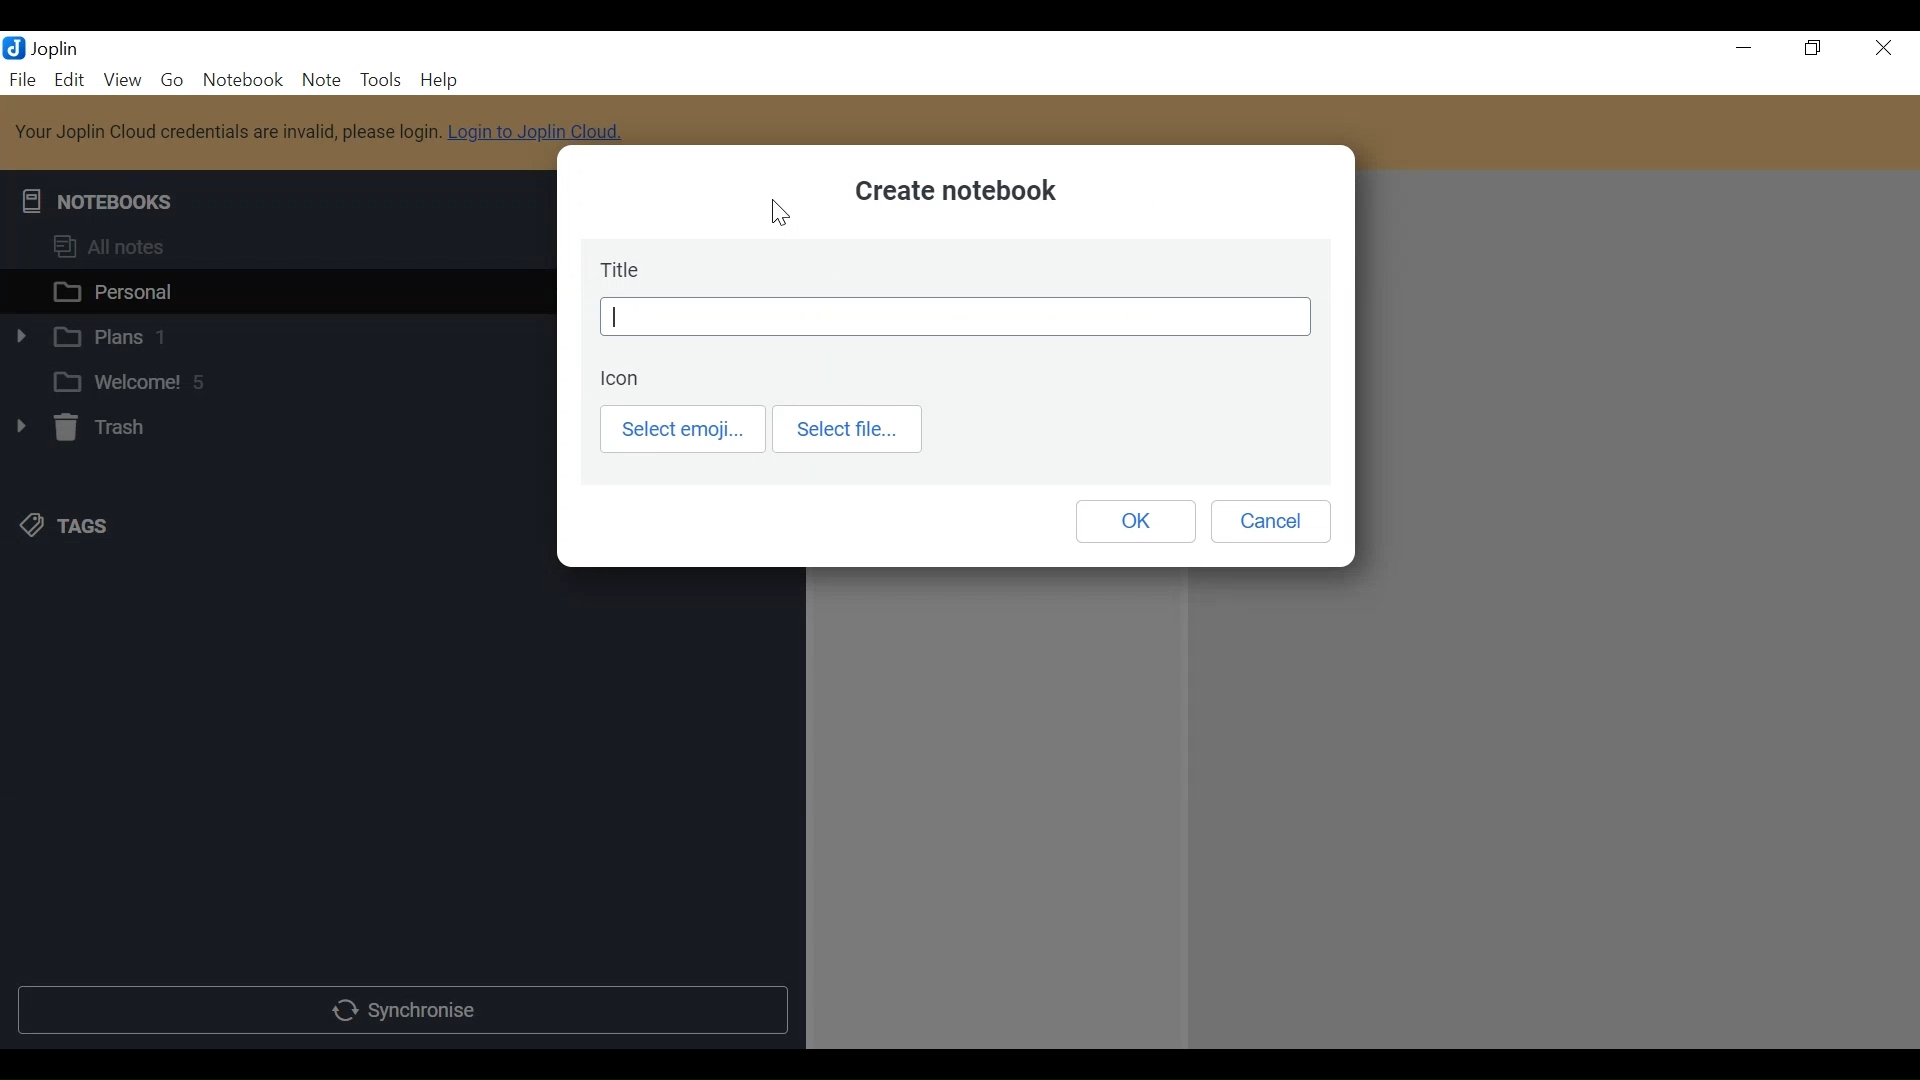 Image resolution: width=1920 pixels, height=1080 pixels. Describe the element at coordinates (263, 380) in the screenshot. I see `Welcome! 5 ` at that location.